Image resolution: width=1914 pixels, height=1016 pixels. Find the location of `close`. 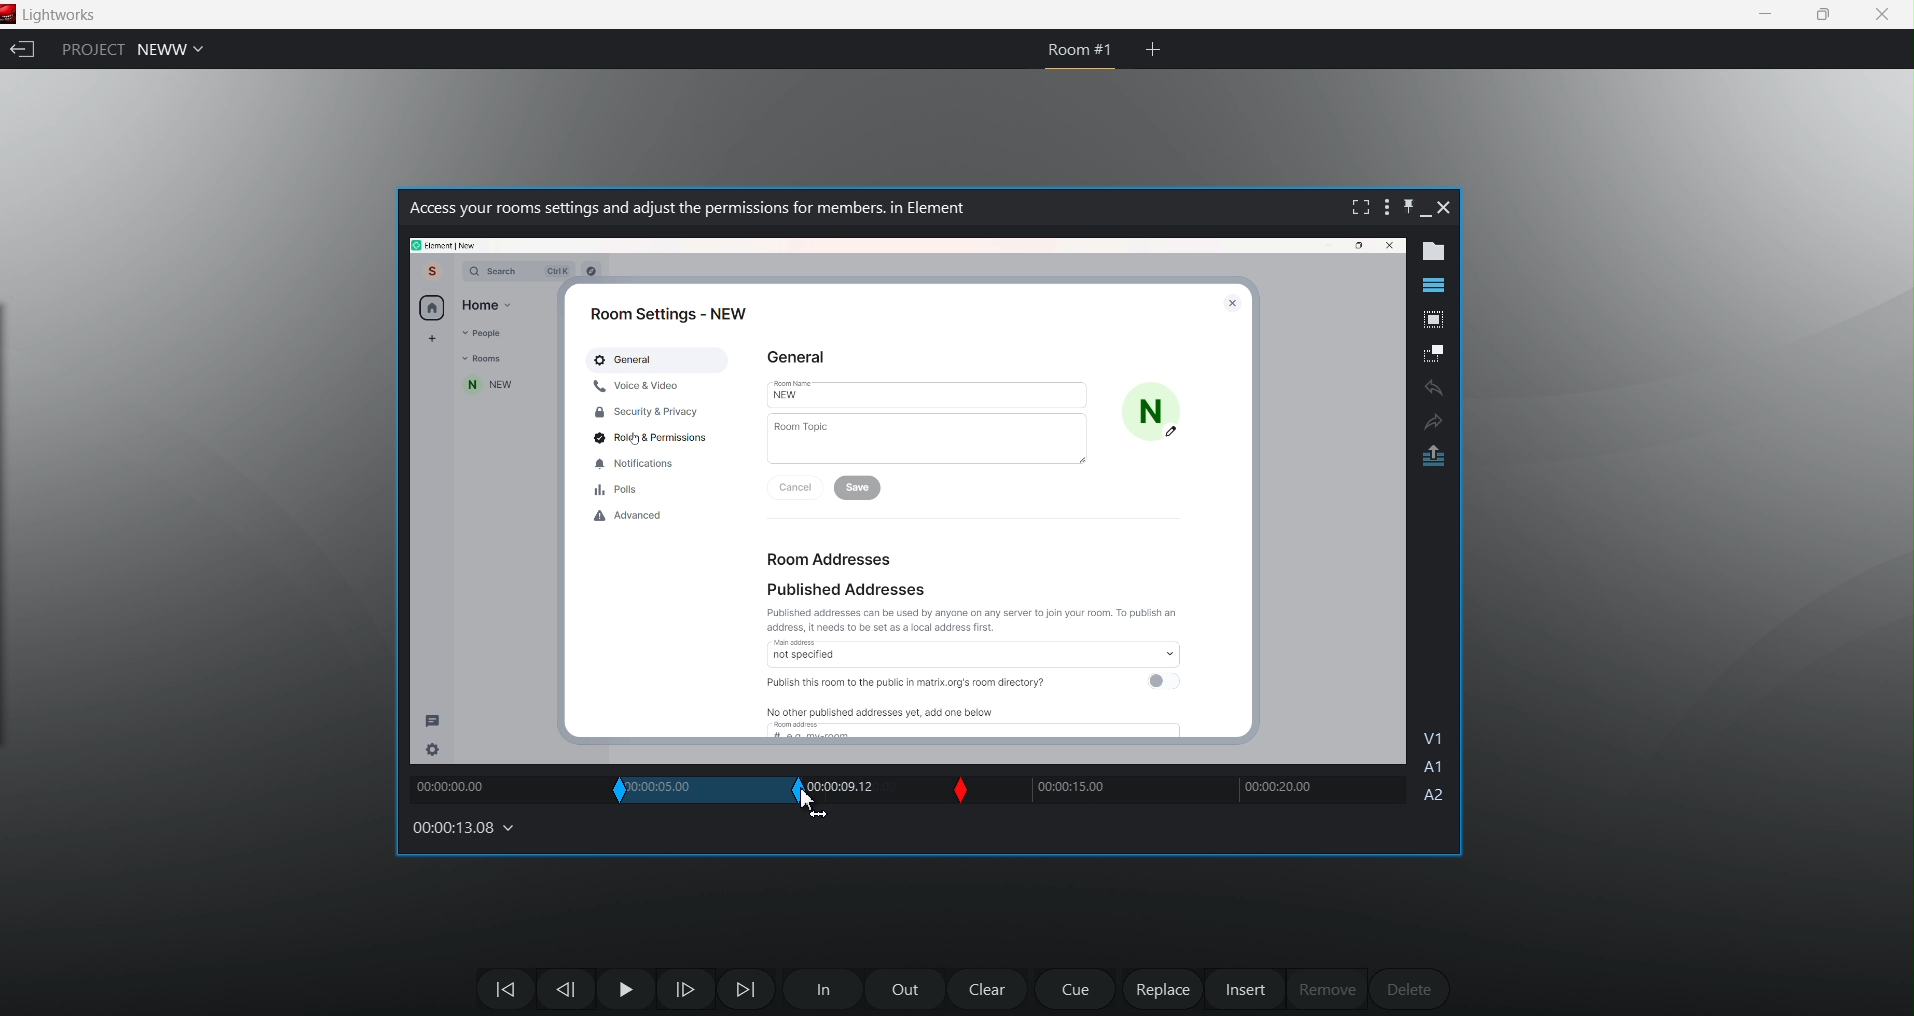

close is located at coordinates (1450, 212).